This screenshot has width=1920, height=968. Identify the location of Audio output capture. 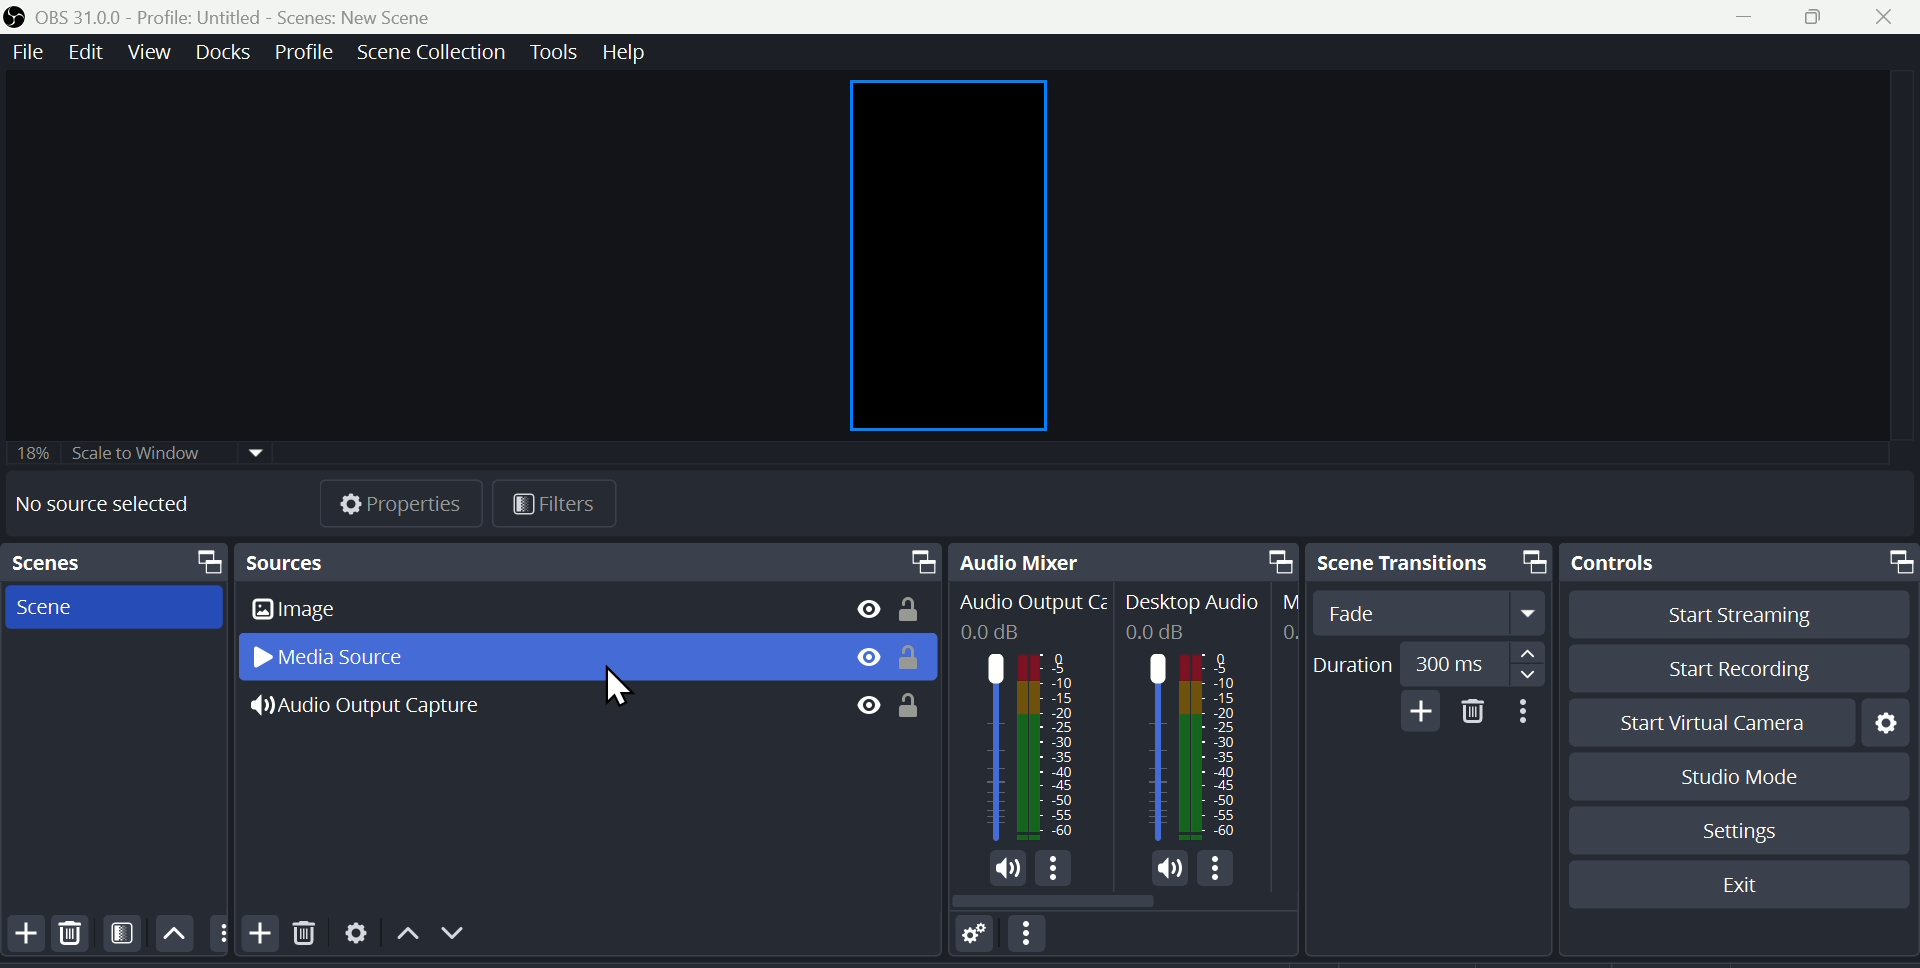
(390, 710).